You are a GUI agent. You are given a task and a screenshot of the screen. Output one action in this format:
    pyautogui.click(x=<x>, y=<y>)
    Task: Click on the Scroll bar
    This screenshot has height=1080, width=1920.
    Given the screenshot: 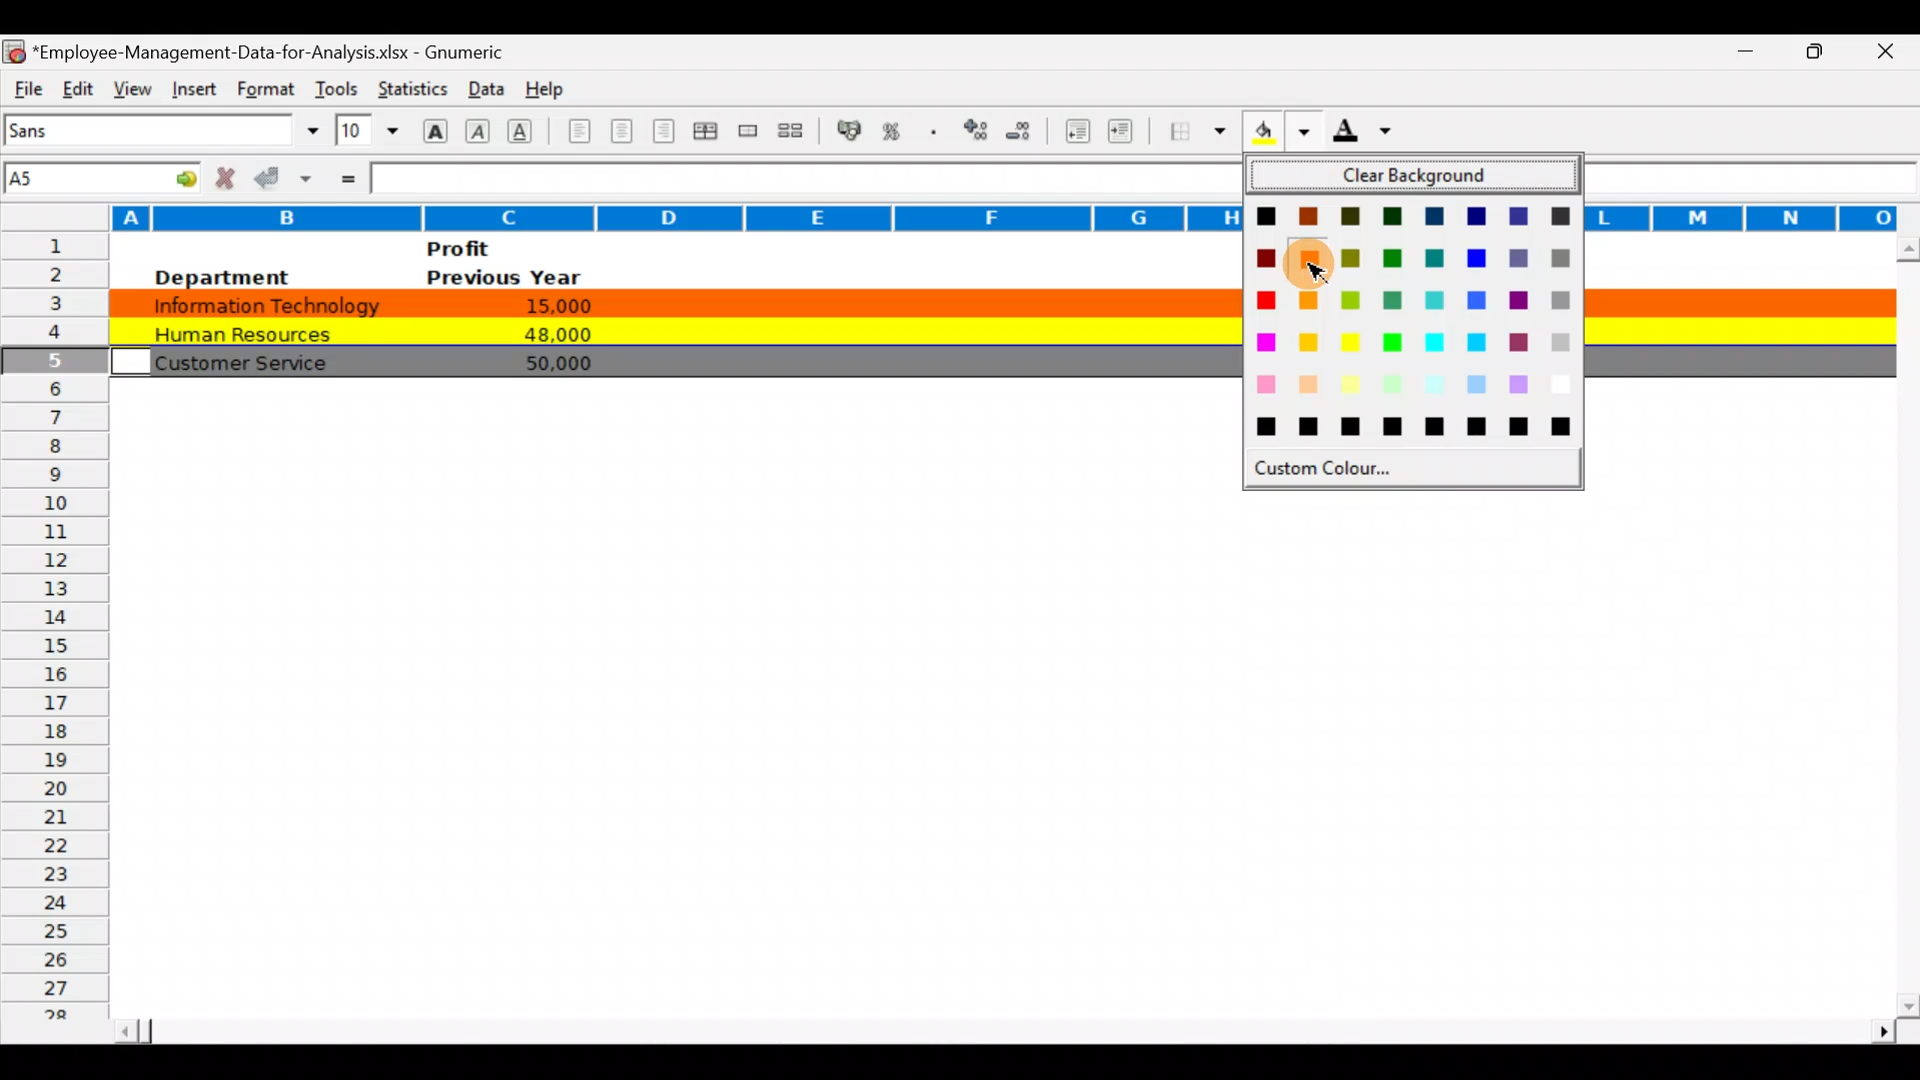 What is the action you would take?
    pyautogui.click(x=1001, y=1025)
    